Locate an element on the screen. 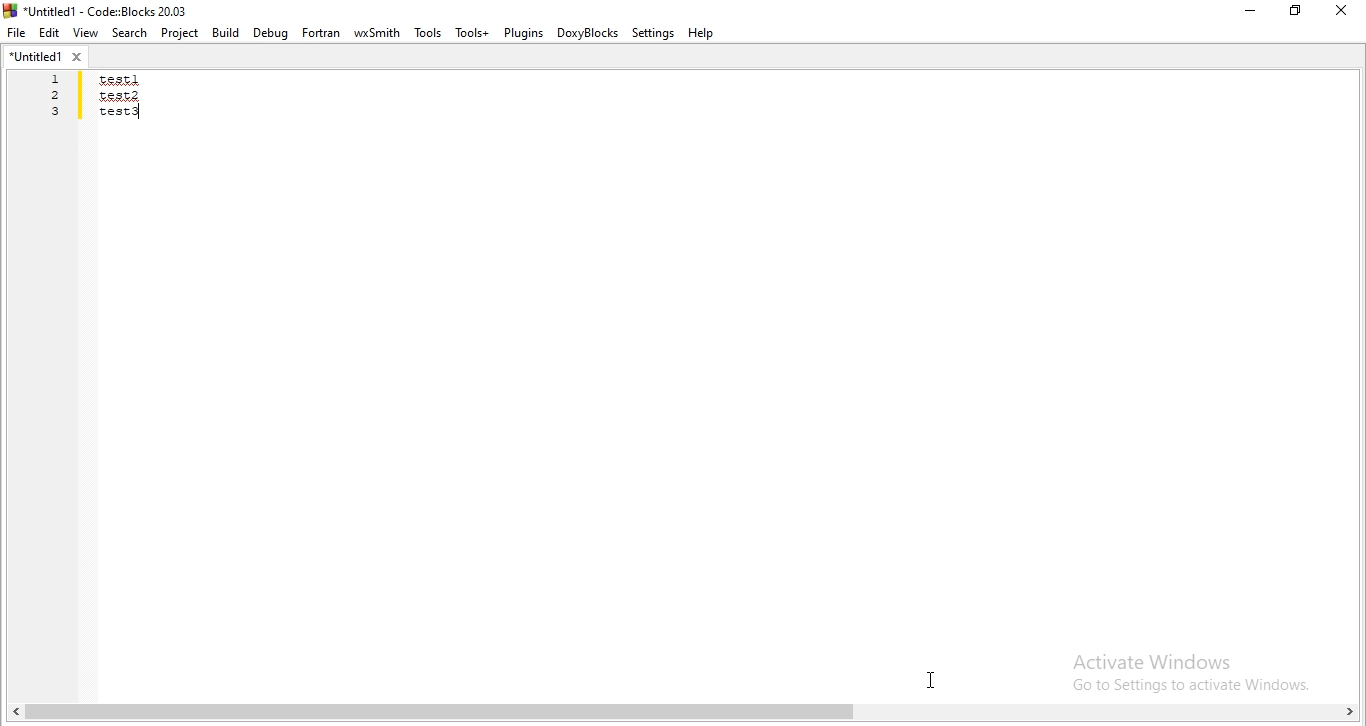 Image resolution: width=1366 pixels, height=726 pixels. test 1 is located at coordinates (118, 81).